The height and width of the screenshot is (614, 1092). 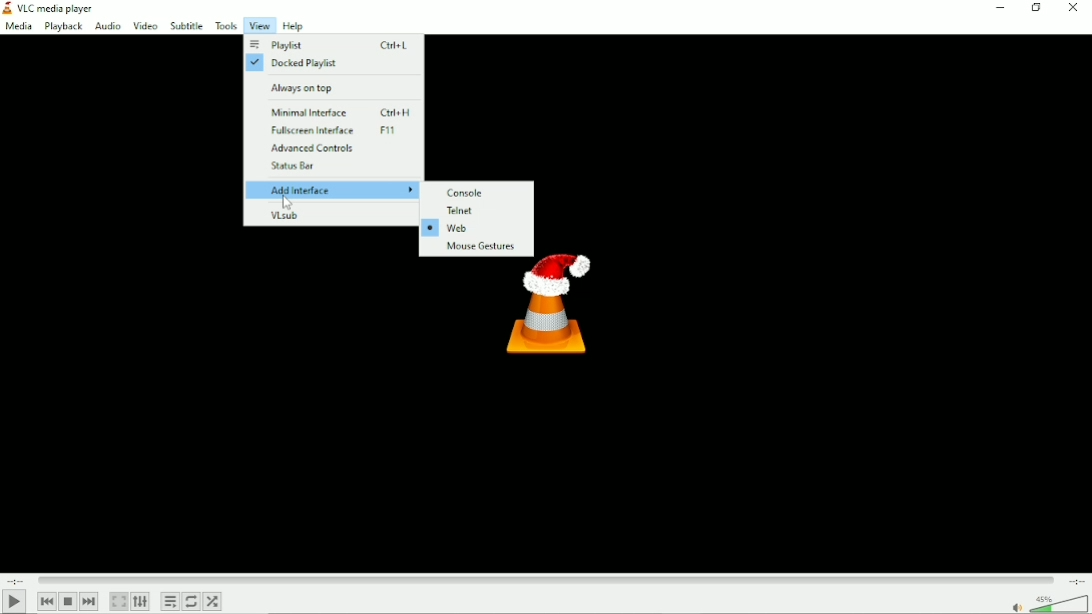 What do you see at coordinates (145, 25) in the screenshot?
I see `Video` at bounding box center [145, 25].